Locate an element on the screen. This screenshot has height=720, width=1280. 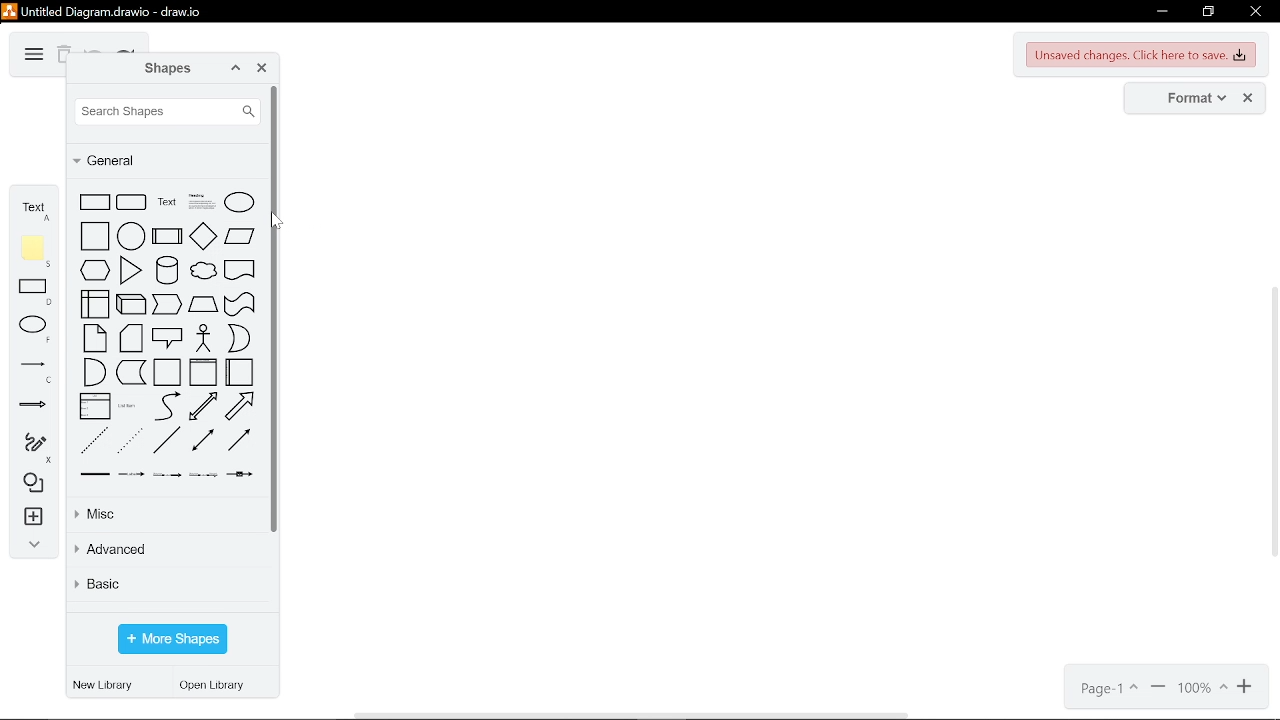
heading is located at coordinates (201, 202).